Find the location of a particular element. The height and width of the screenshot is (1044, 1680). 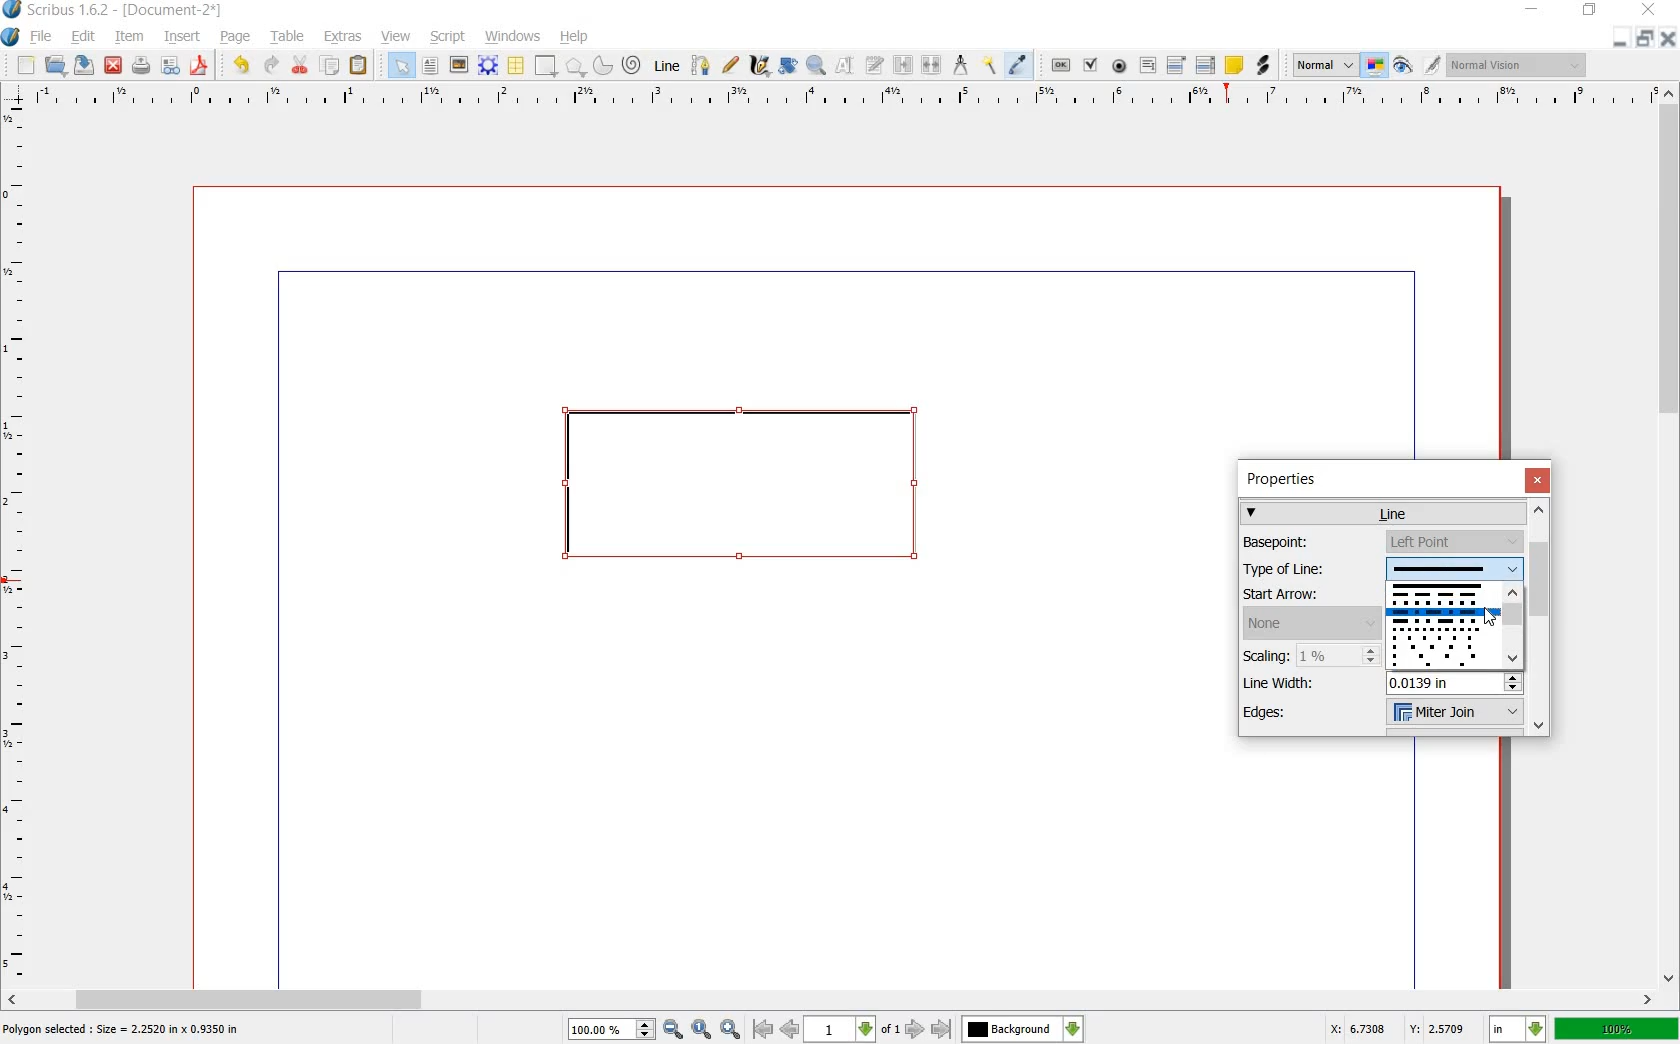

zoom to is located at coordinates (701, 1029).